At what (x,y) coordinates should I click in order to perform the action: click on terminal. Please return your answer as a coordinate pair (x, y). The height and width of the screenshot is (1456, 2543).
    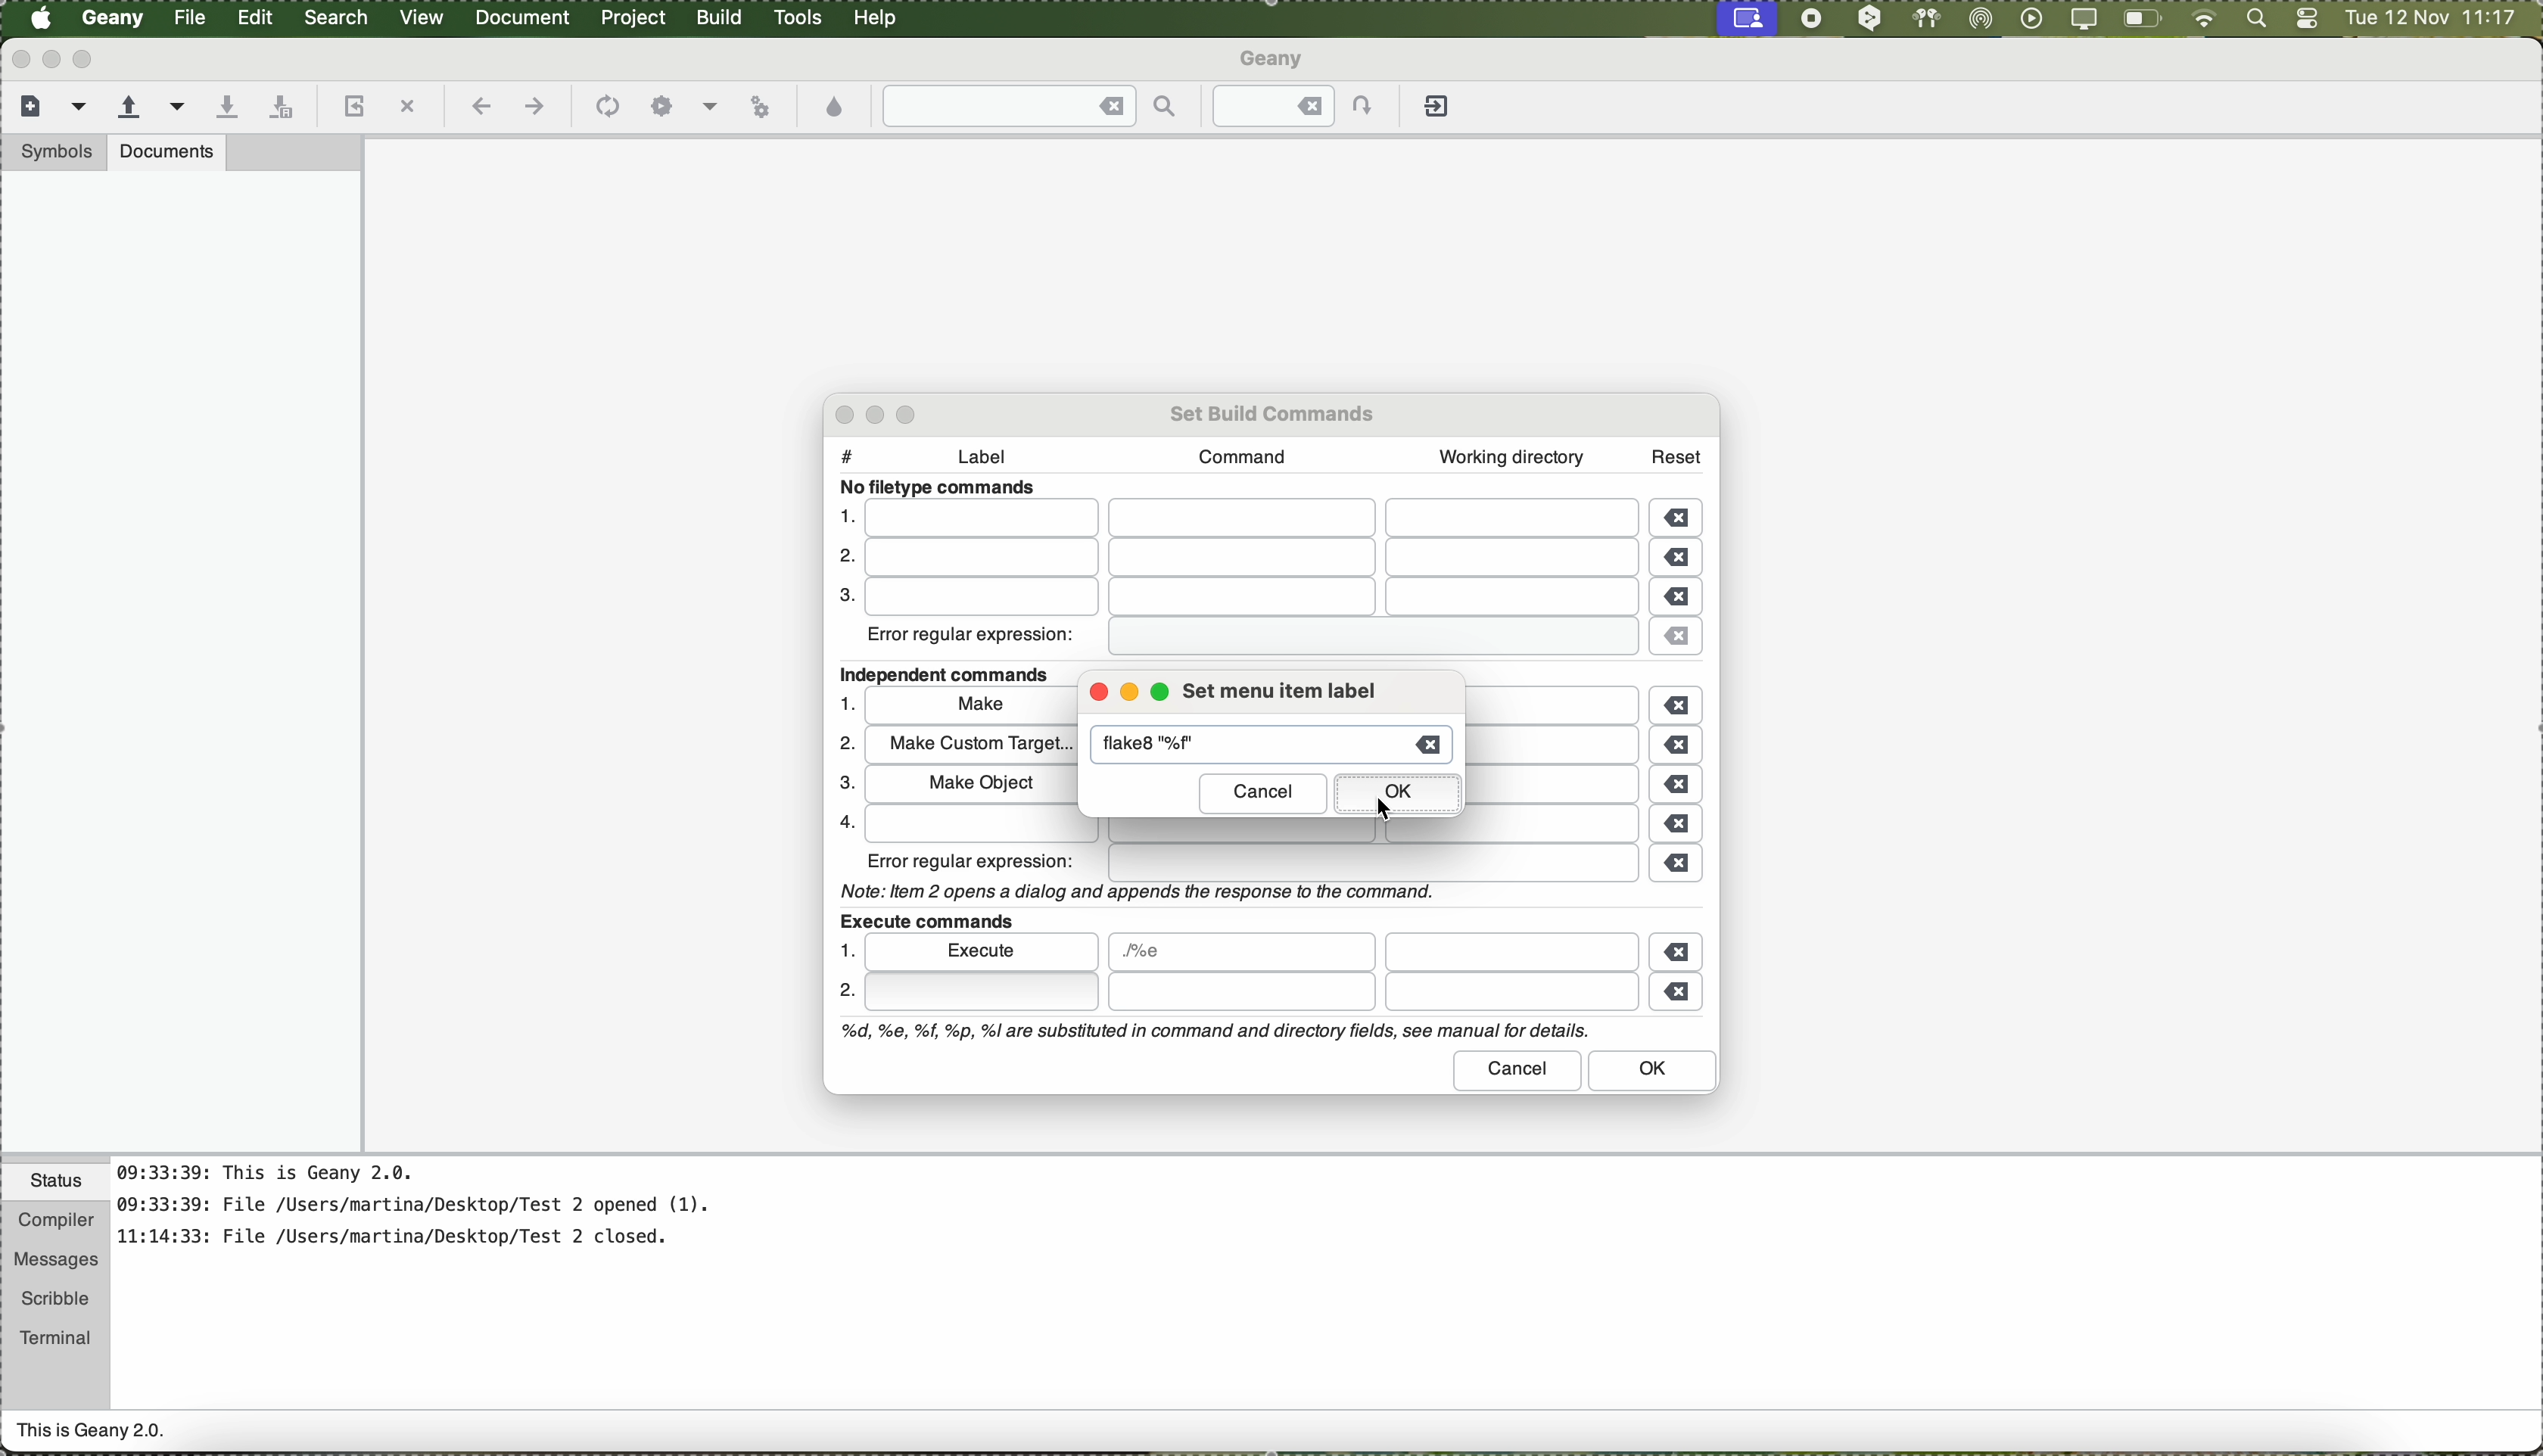
    Looking at the image, I should click on (56, 1334).